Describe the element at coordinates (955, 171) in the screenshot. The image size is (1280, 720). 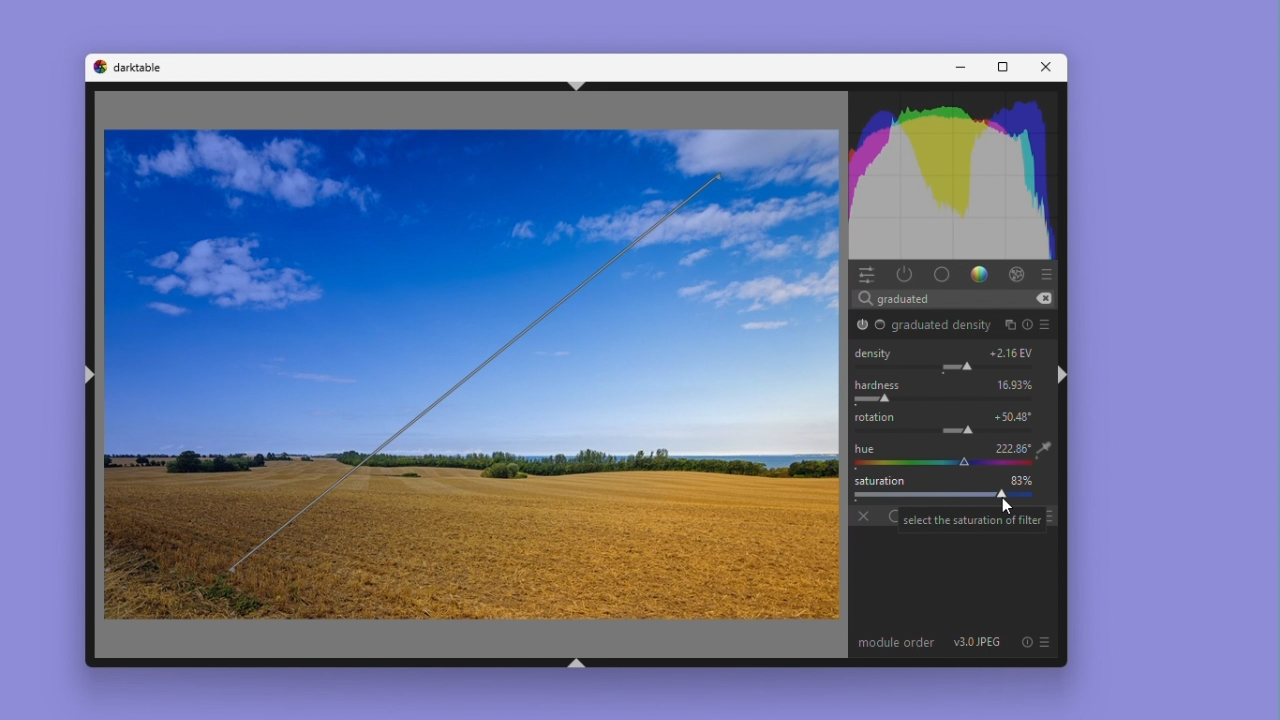
I see `Histogram` at that location.